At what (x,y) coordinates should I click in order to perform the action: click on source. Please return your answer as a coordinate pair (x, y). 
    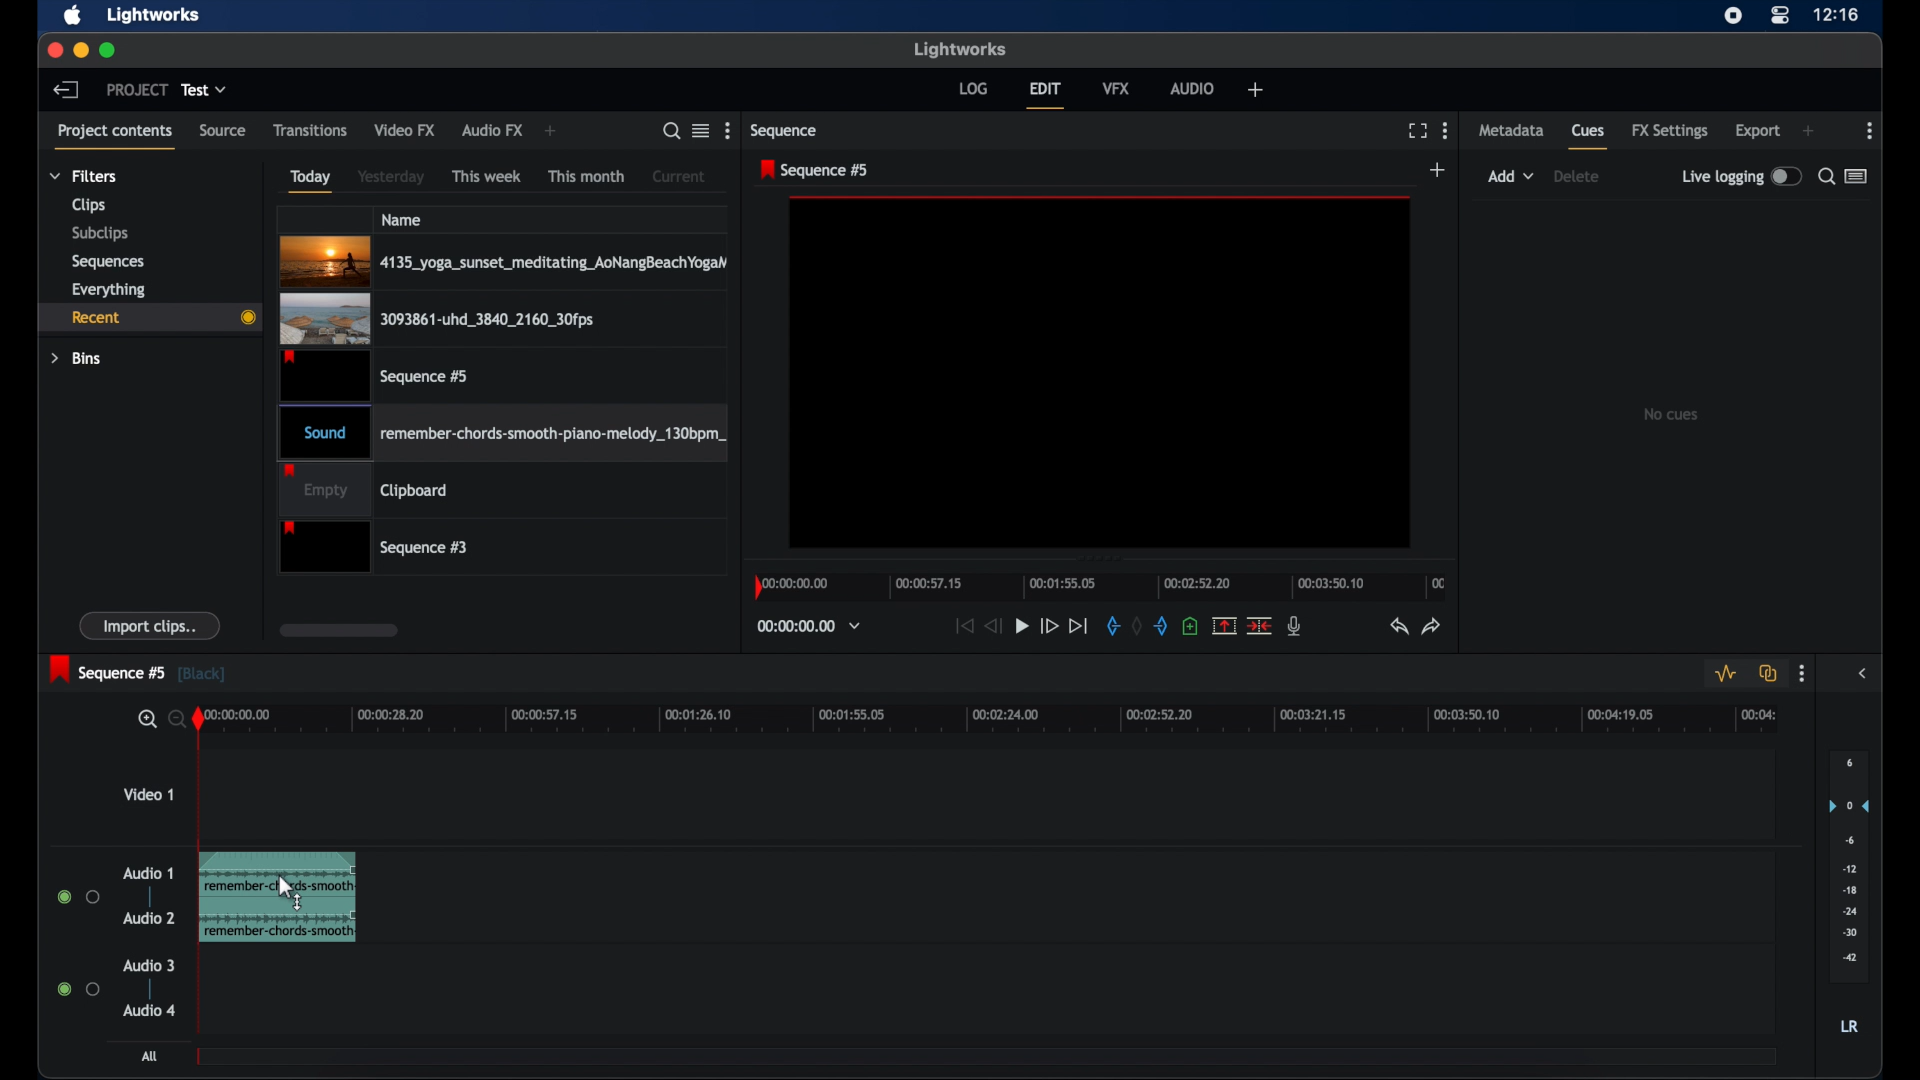
    Looking at the image, I should click on (223, 131).